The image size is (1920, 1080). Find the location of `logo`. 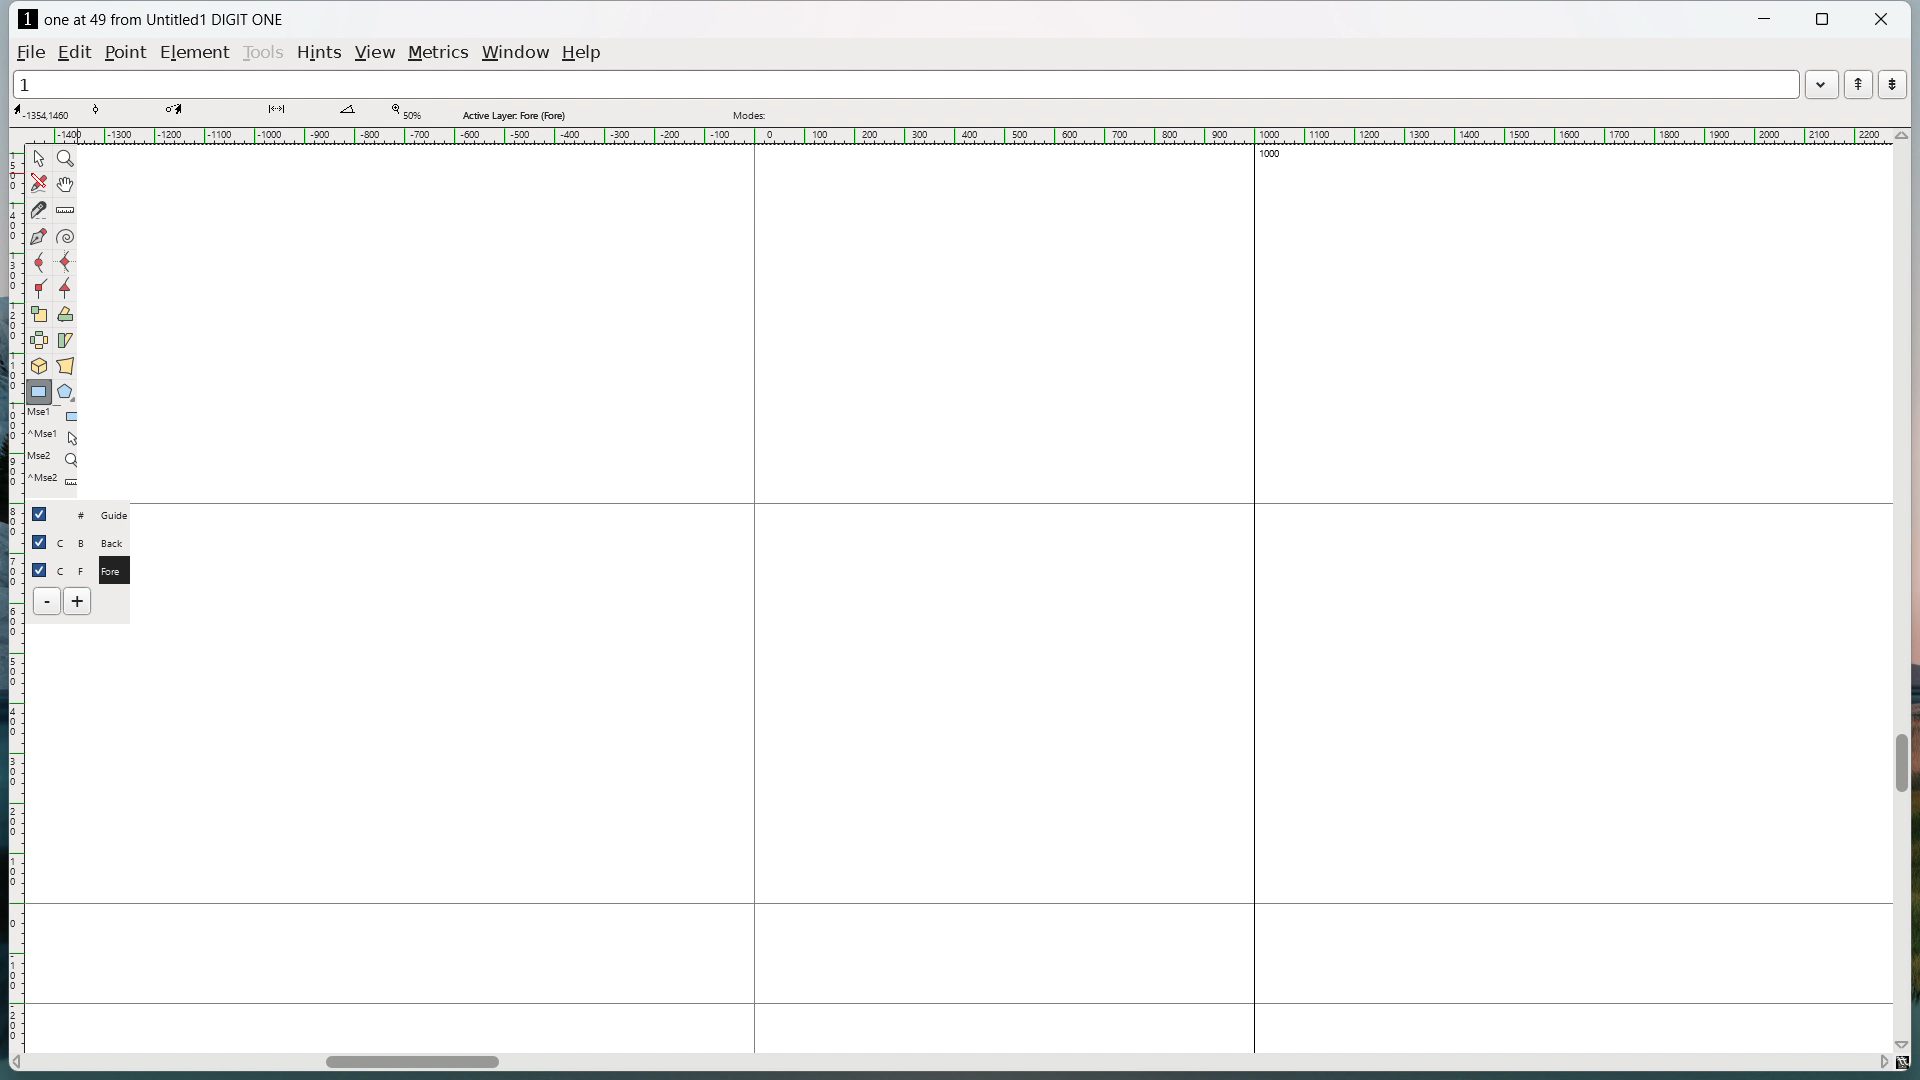

logo is located at coordinates (27, 19).